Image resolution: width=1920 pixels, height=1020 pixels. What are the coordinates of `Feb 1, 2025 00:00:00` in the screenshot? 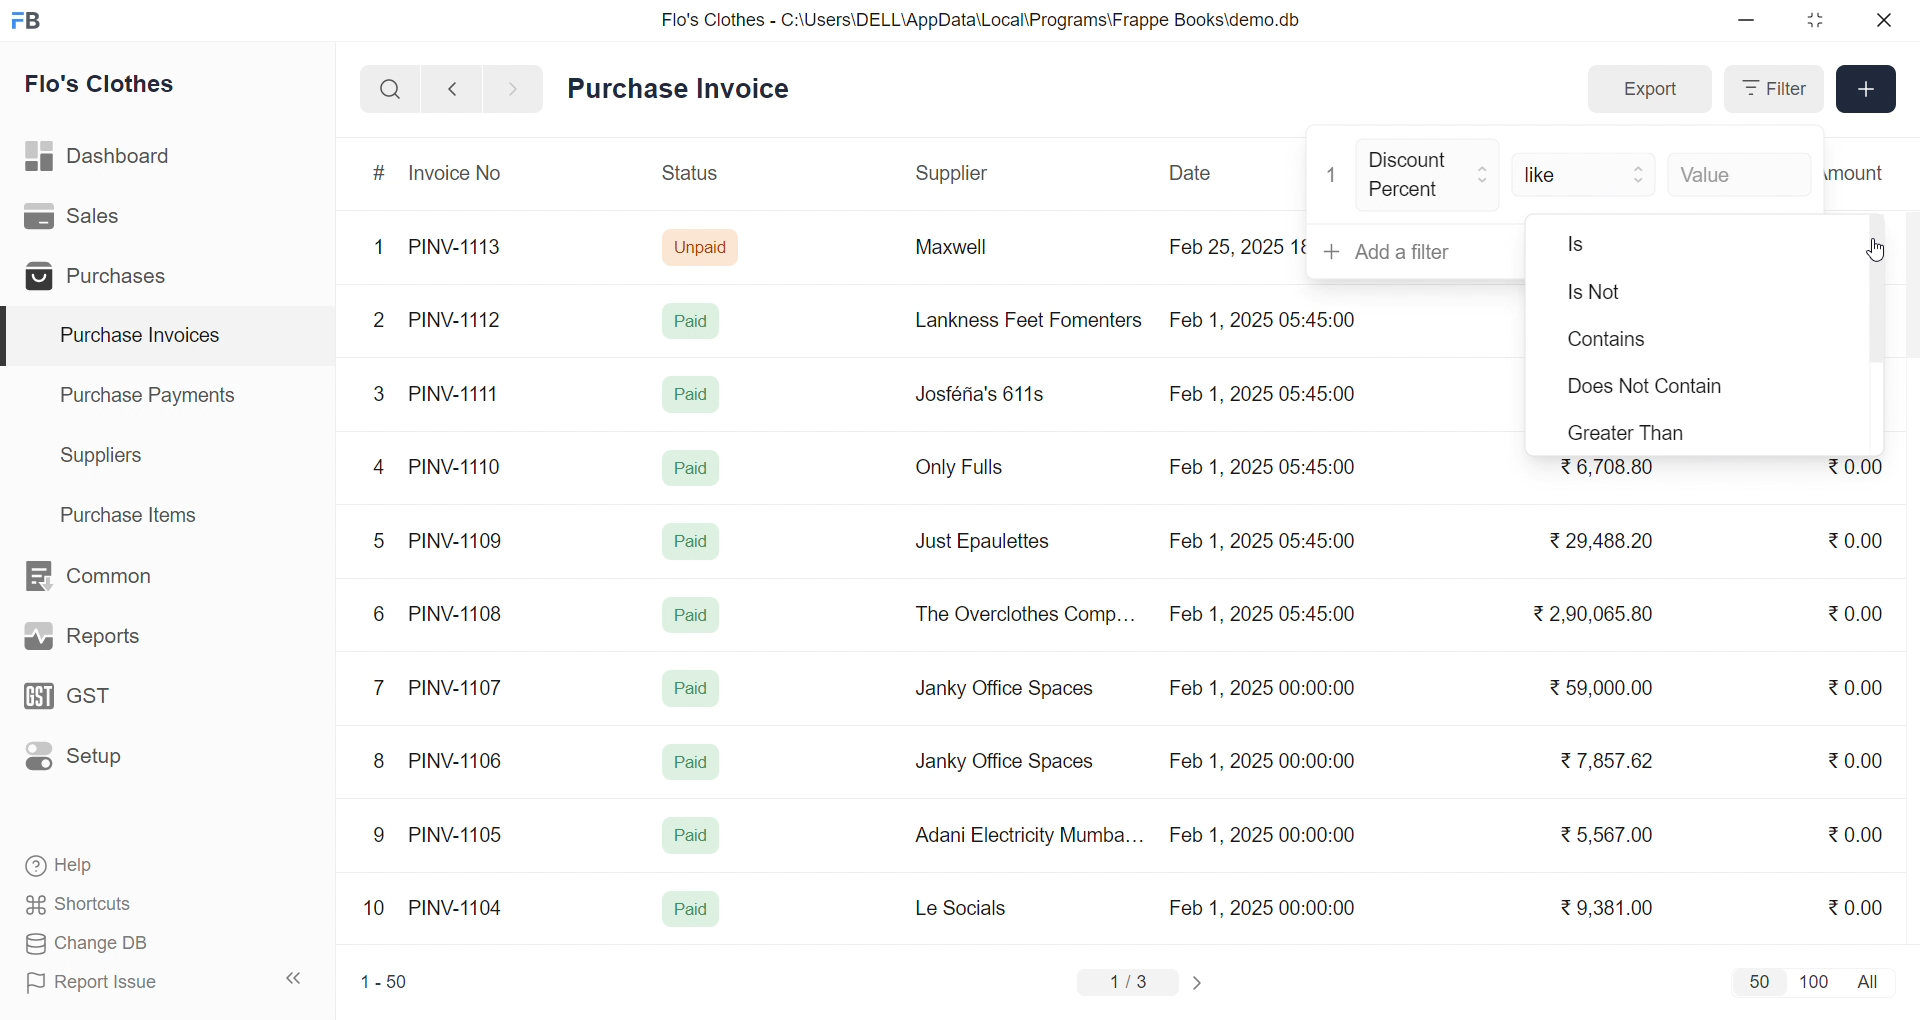 It's located at (1259, 758).